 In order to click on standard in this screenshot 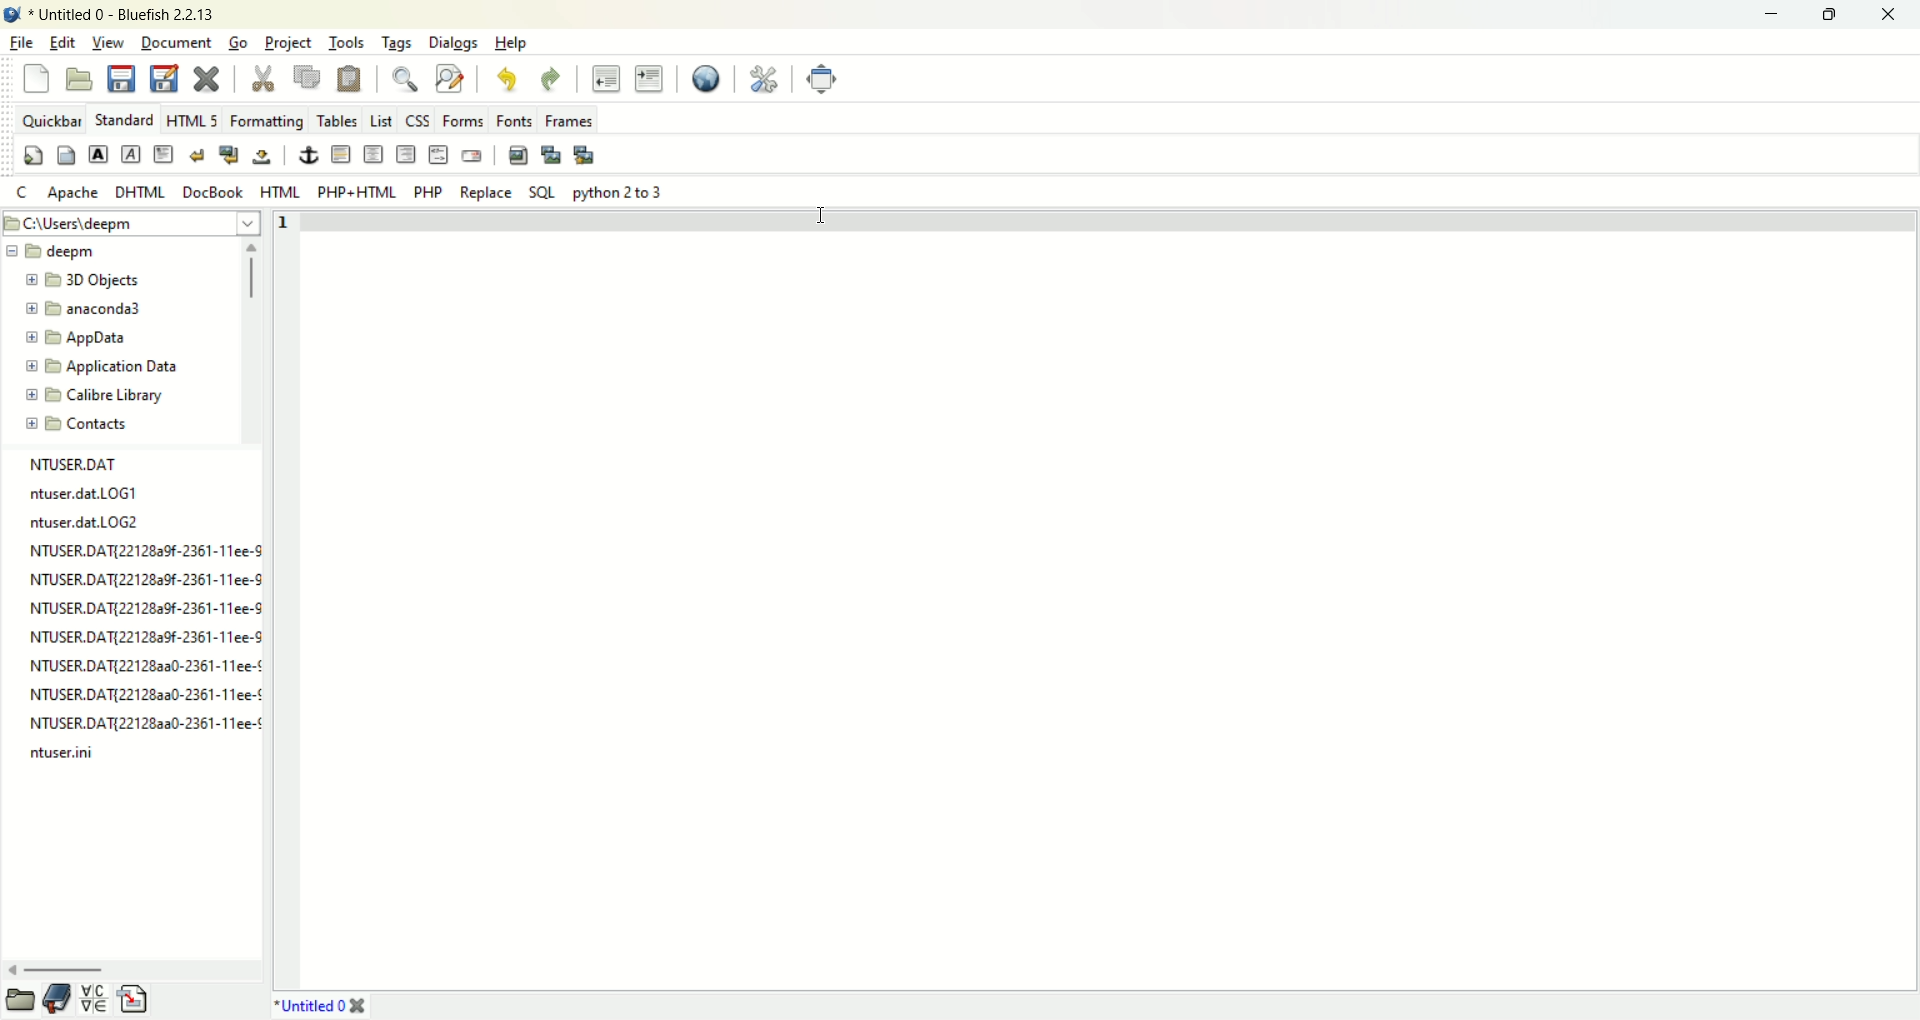, I will do `click(124, 119)`.